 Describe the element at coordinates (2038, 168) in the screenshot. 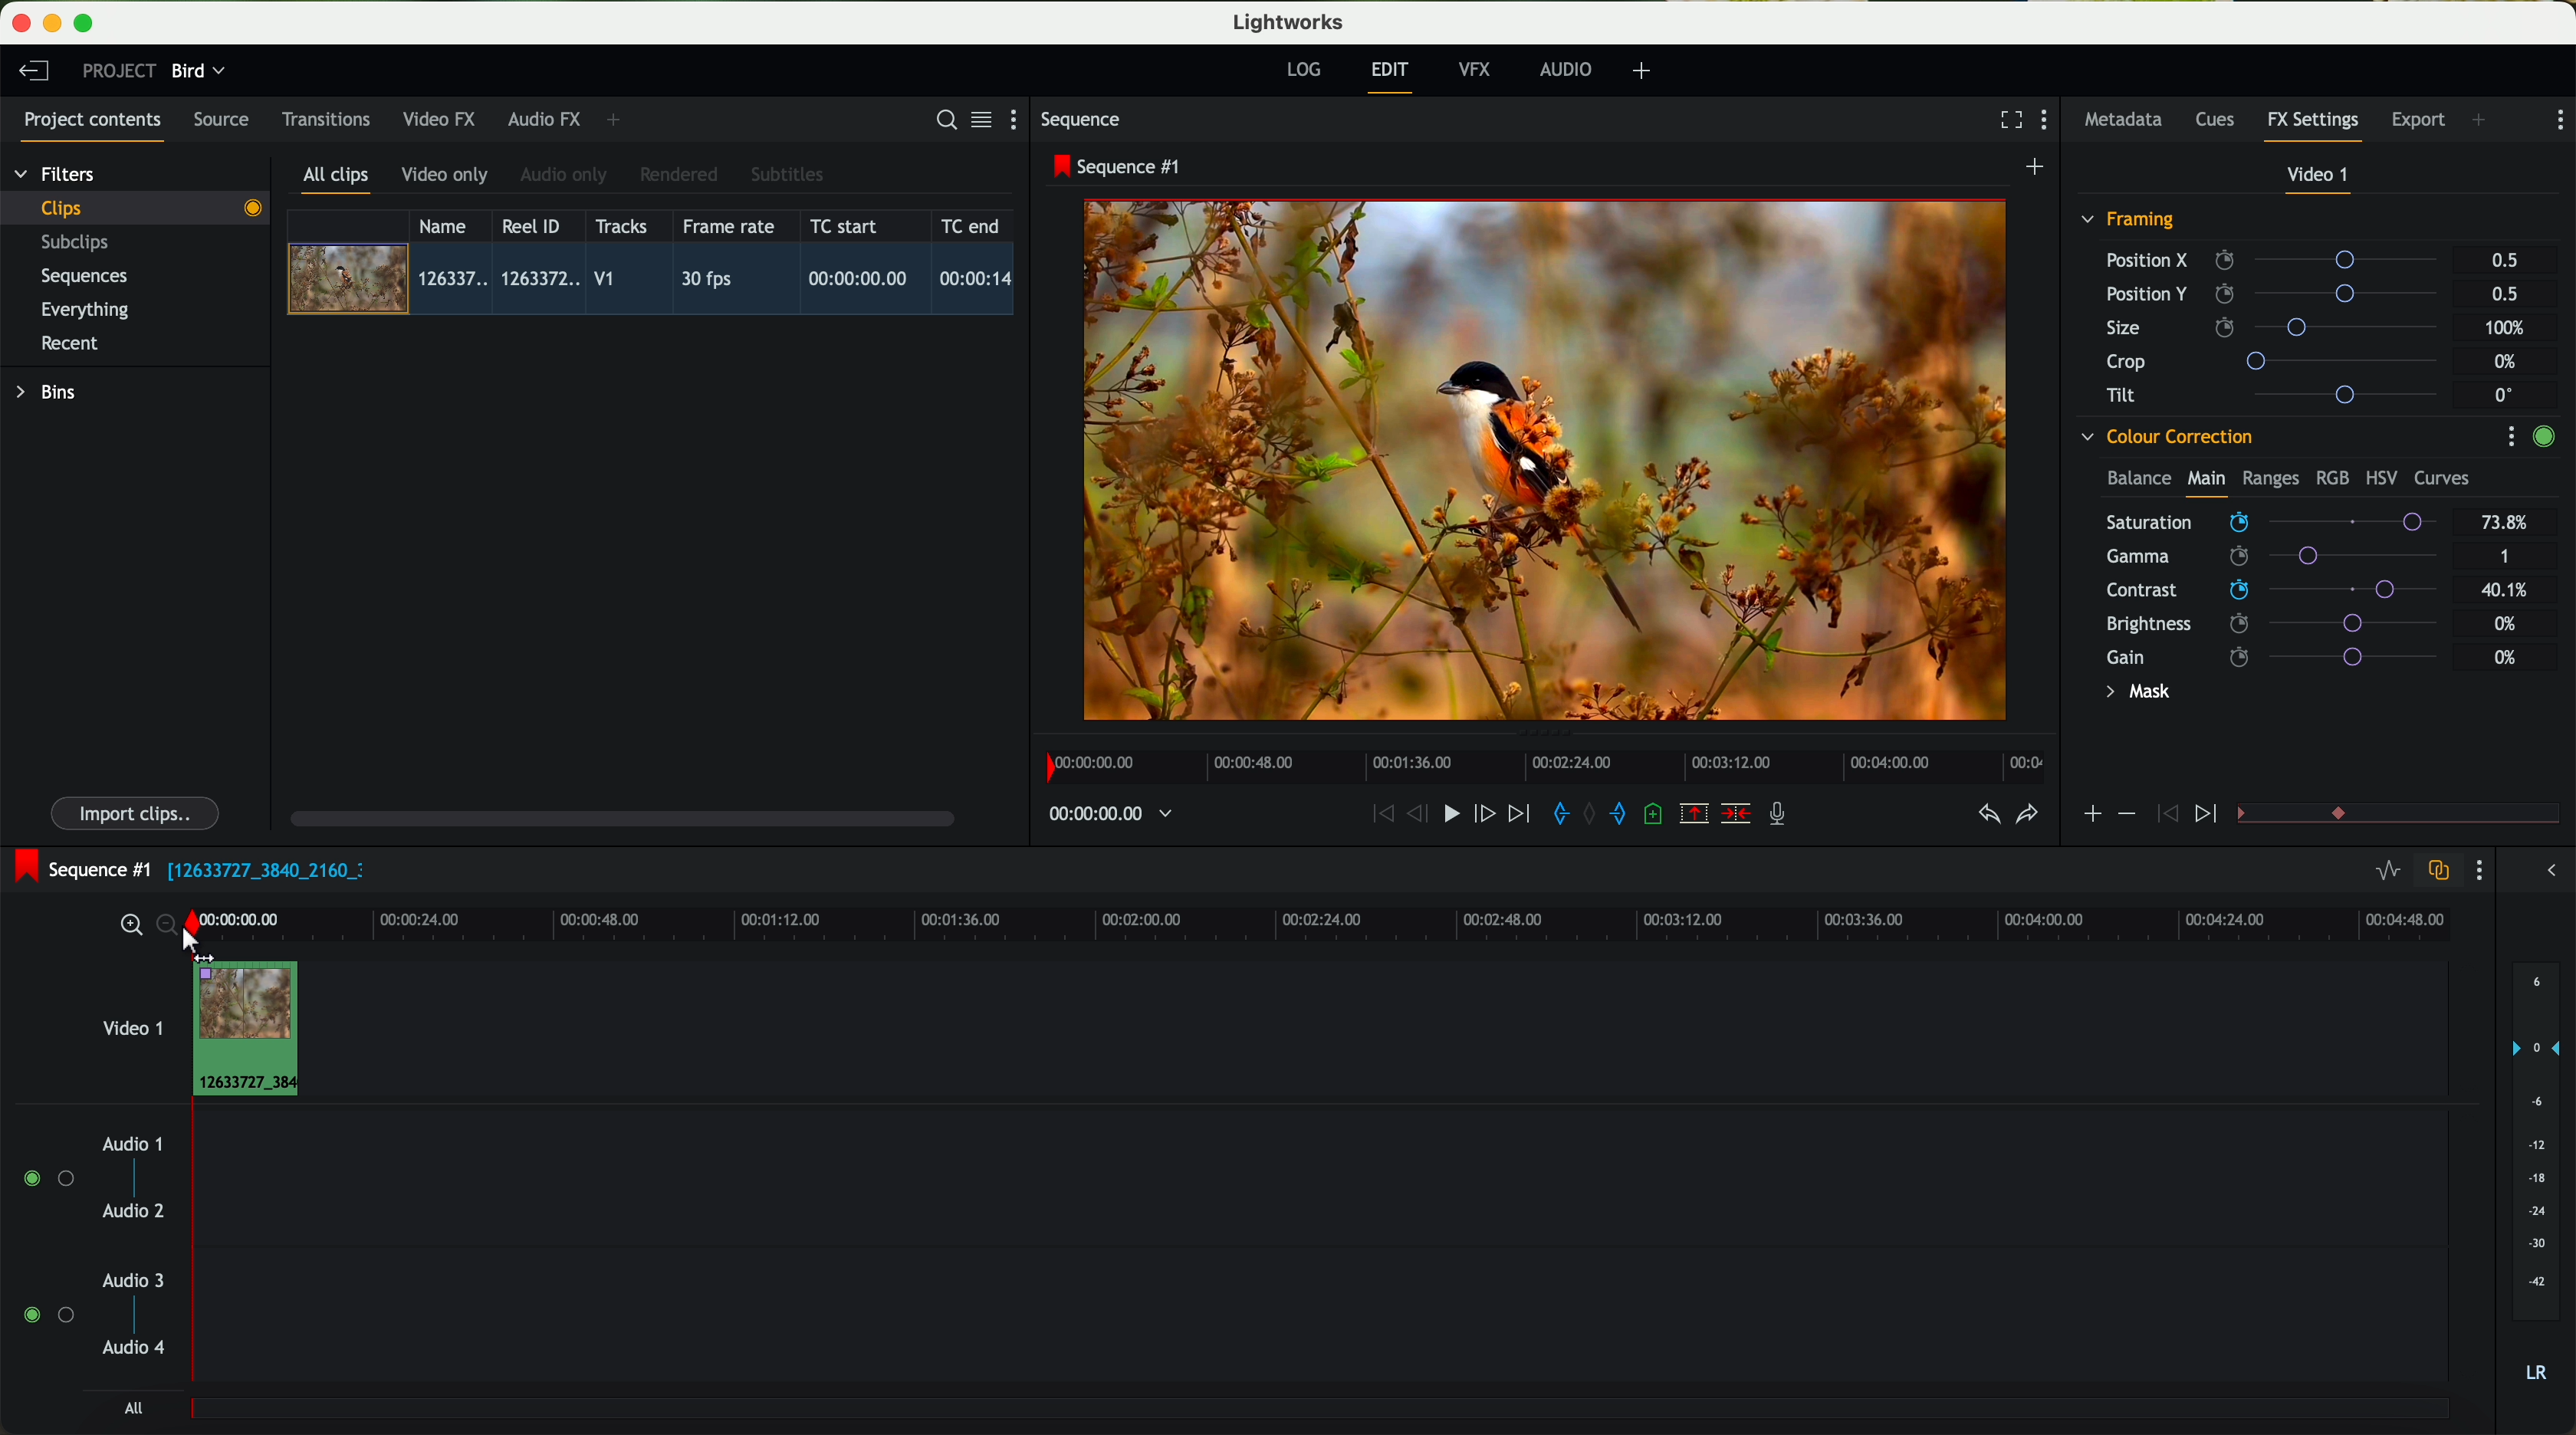

I see `create a new sequence` at that location.